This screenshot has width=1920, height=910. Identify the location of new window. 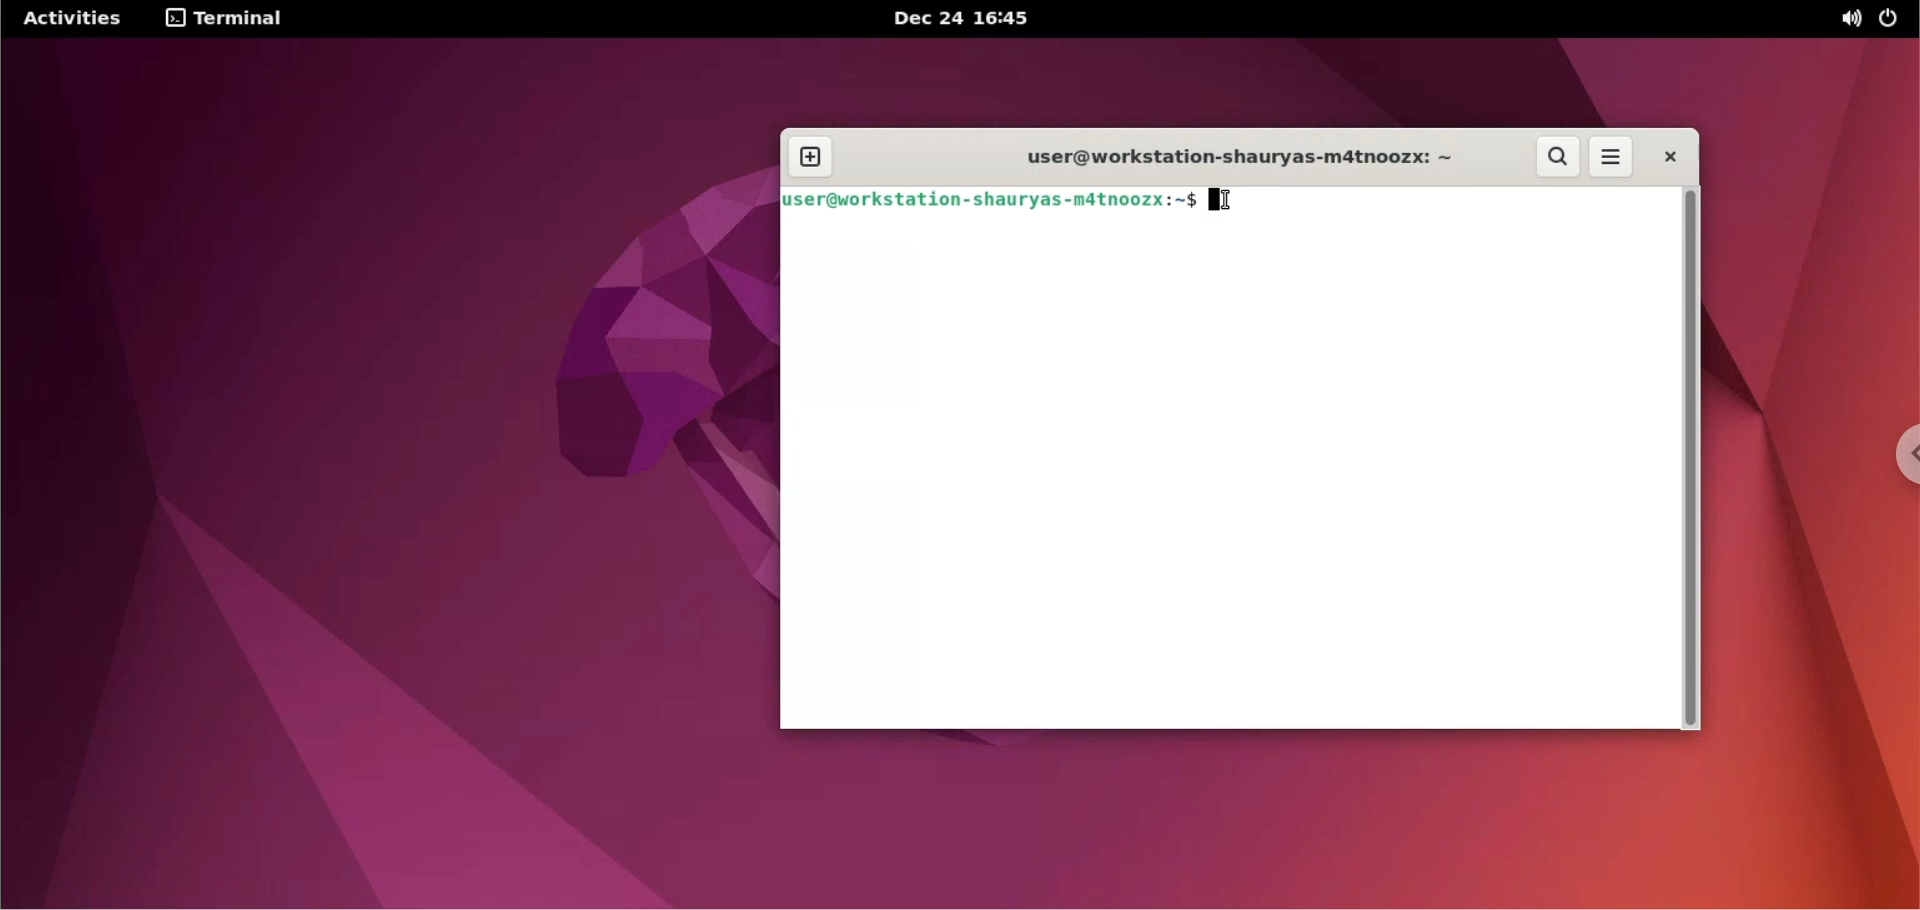
(819, 158).